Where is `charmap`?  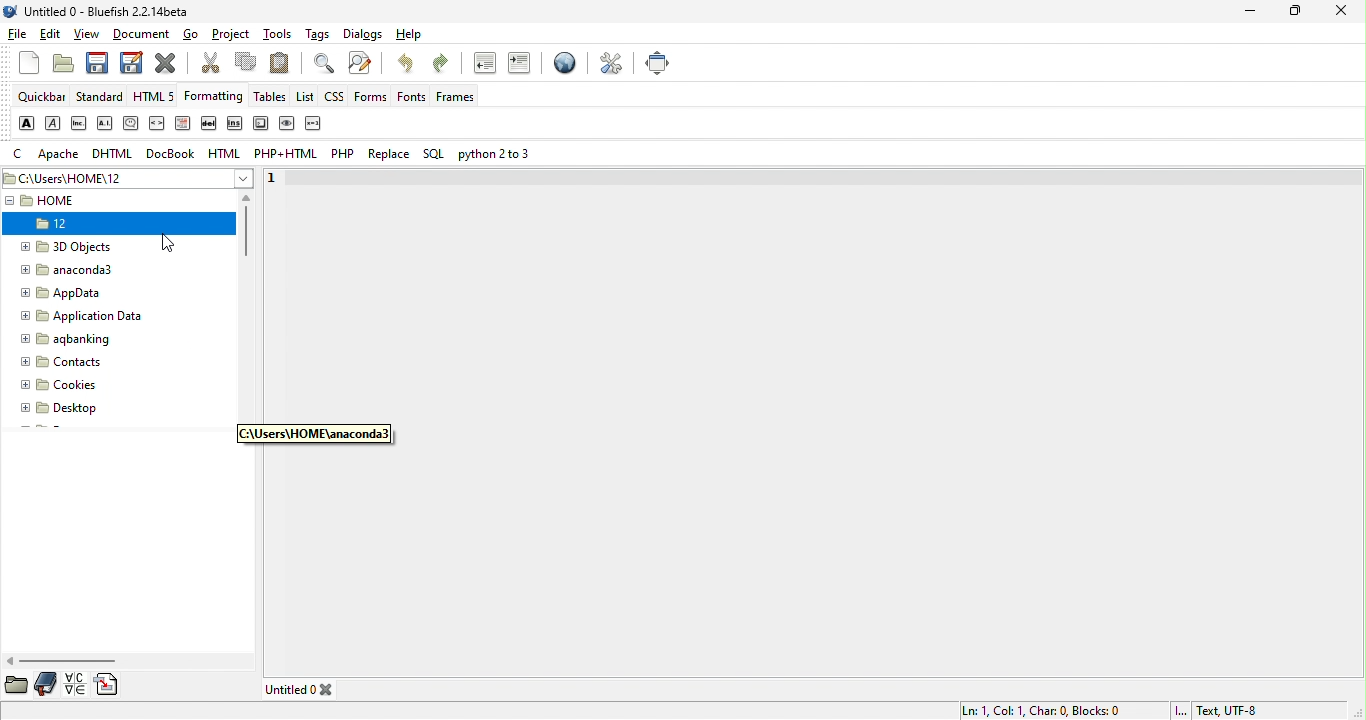 charmap is located at coordinates (75, 684).